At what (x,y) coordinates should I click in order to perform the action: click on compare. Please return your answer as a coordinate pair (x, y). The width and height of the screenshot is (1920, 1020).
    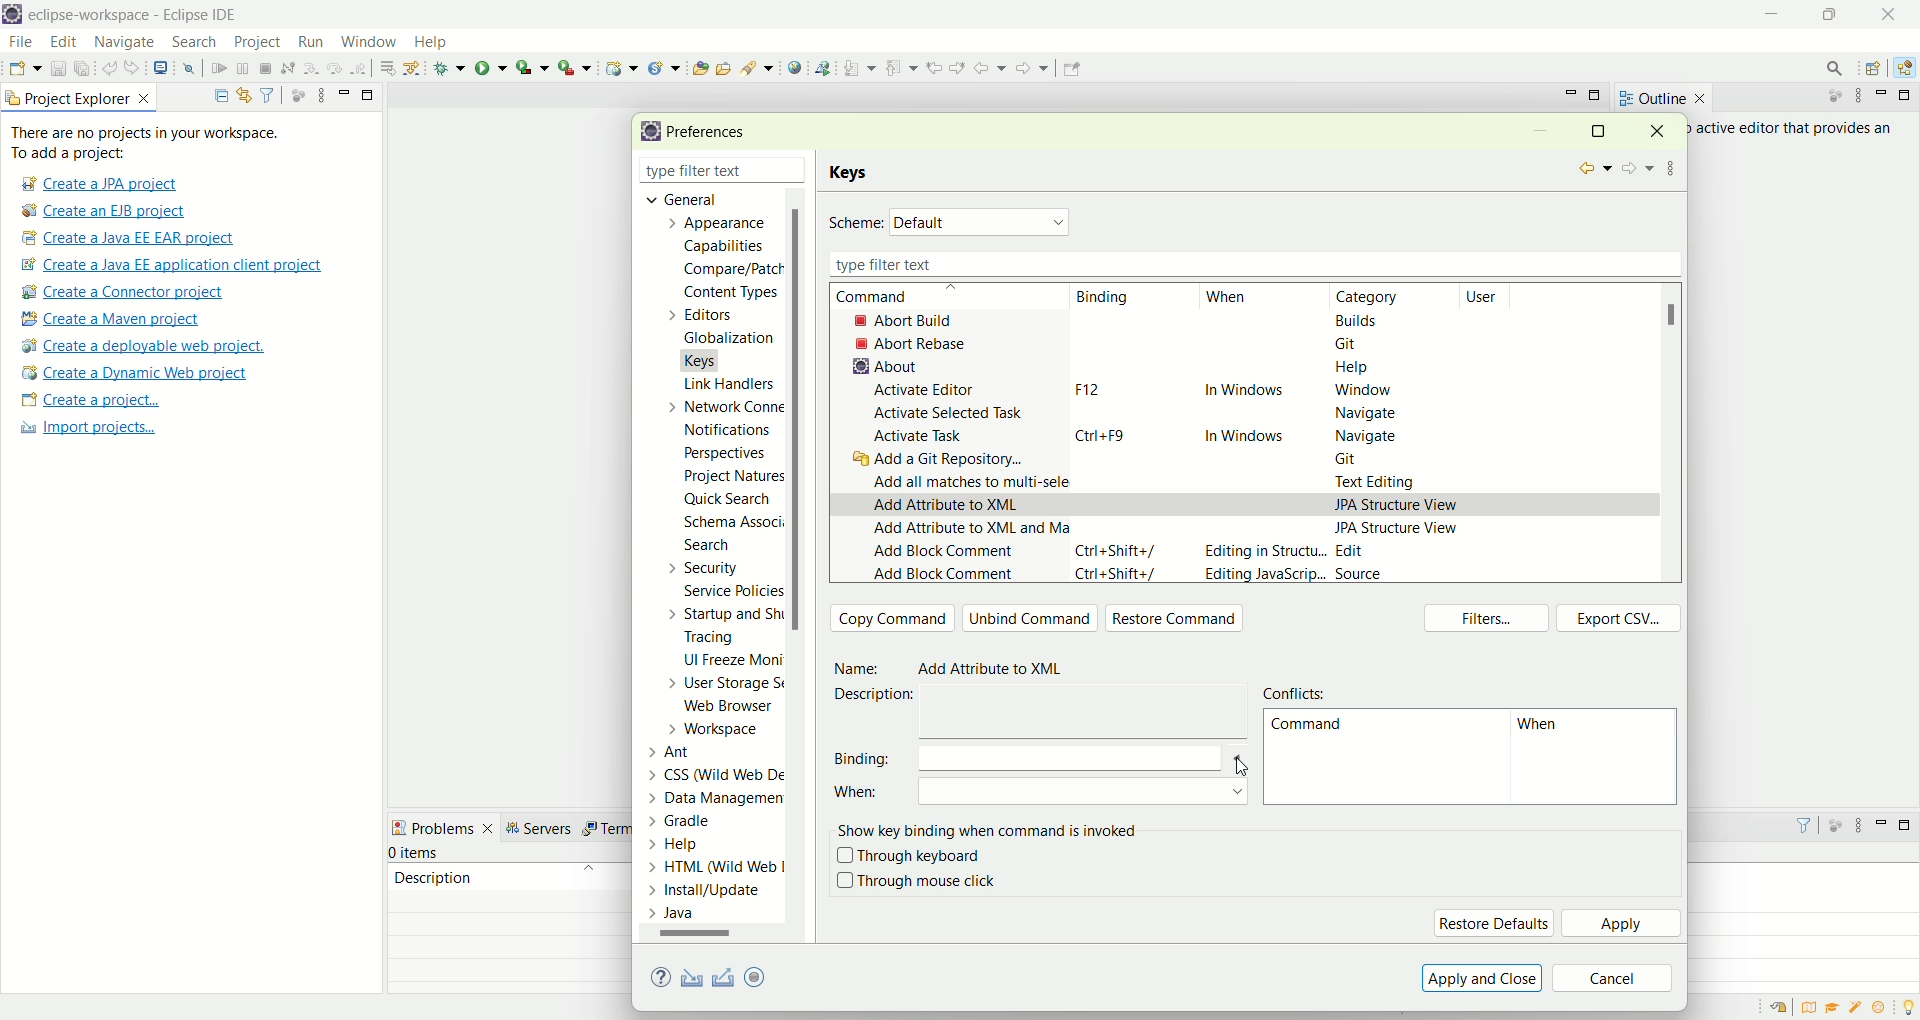
    Looking at the image, I should click on (731, 268).